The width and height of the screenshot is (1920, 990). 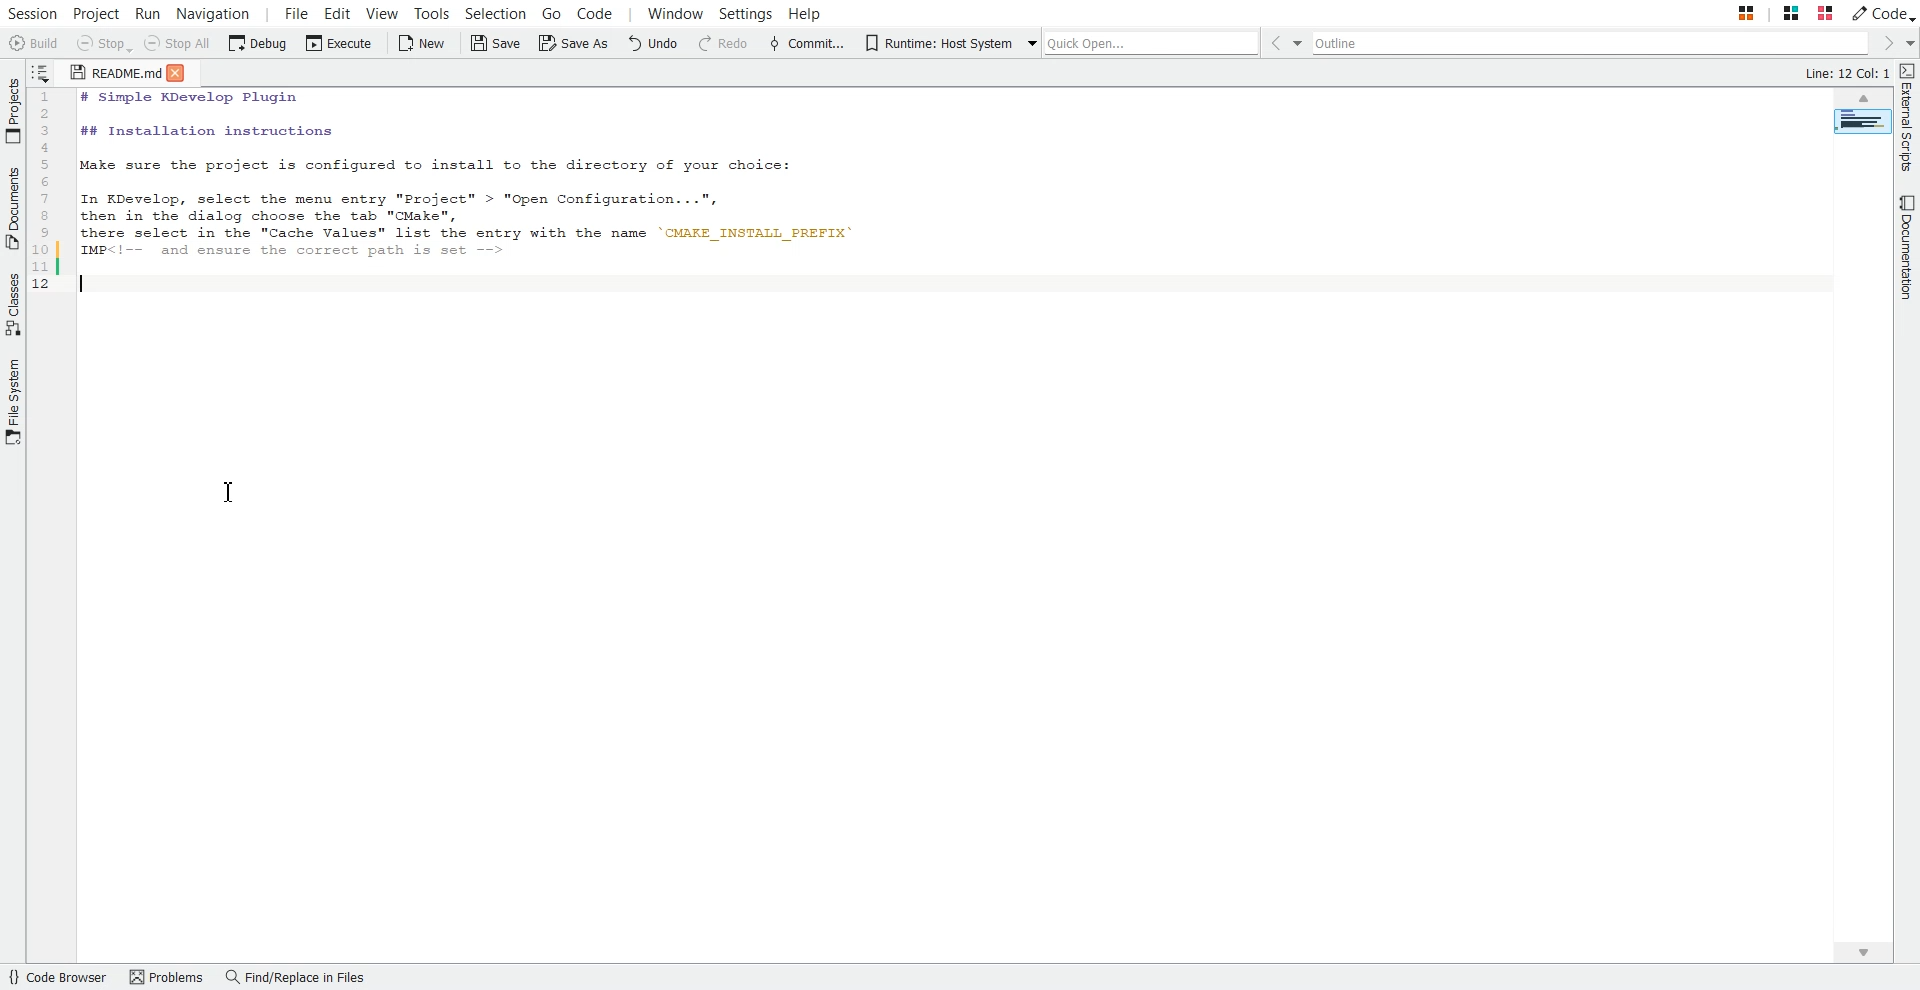 I want to click on Code, so click(x=593, y=12).